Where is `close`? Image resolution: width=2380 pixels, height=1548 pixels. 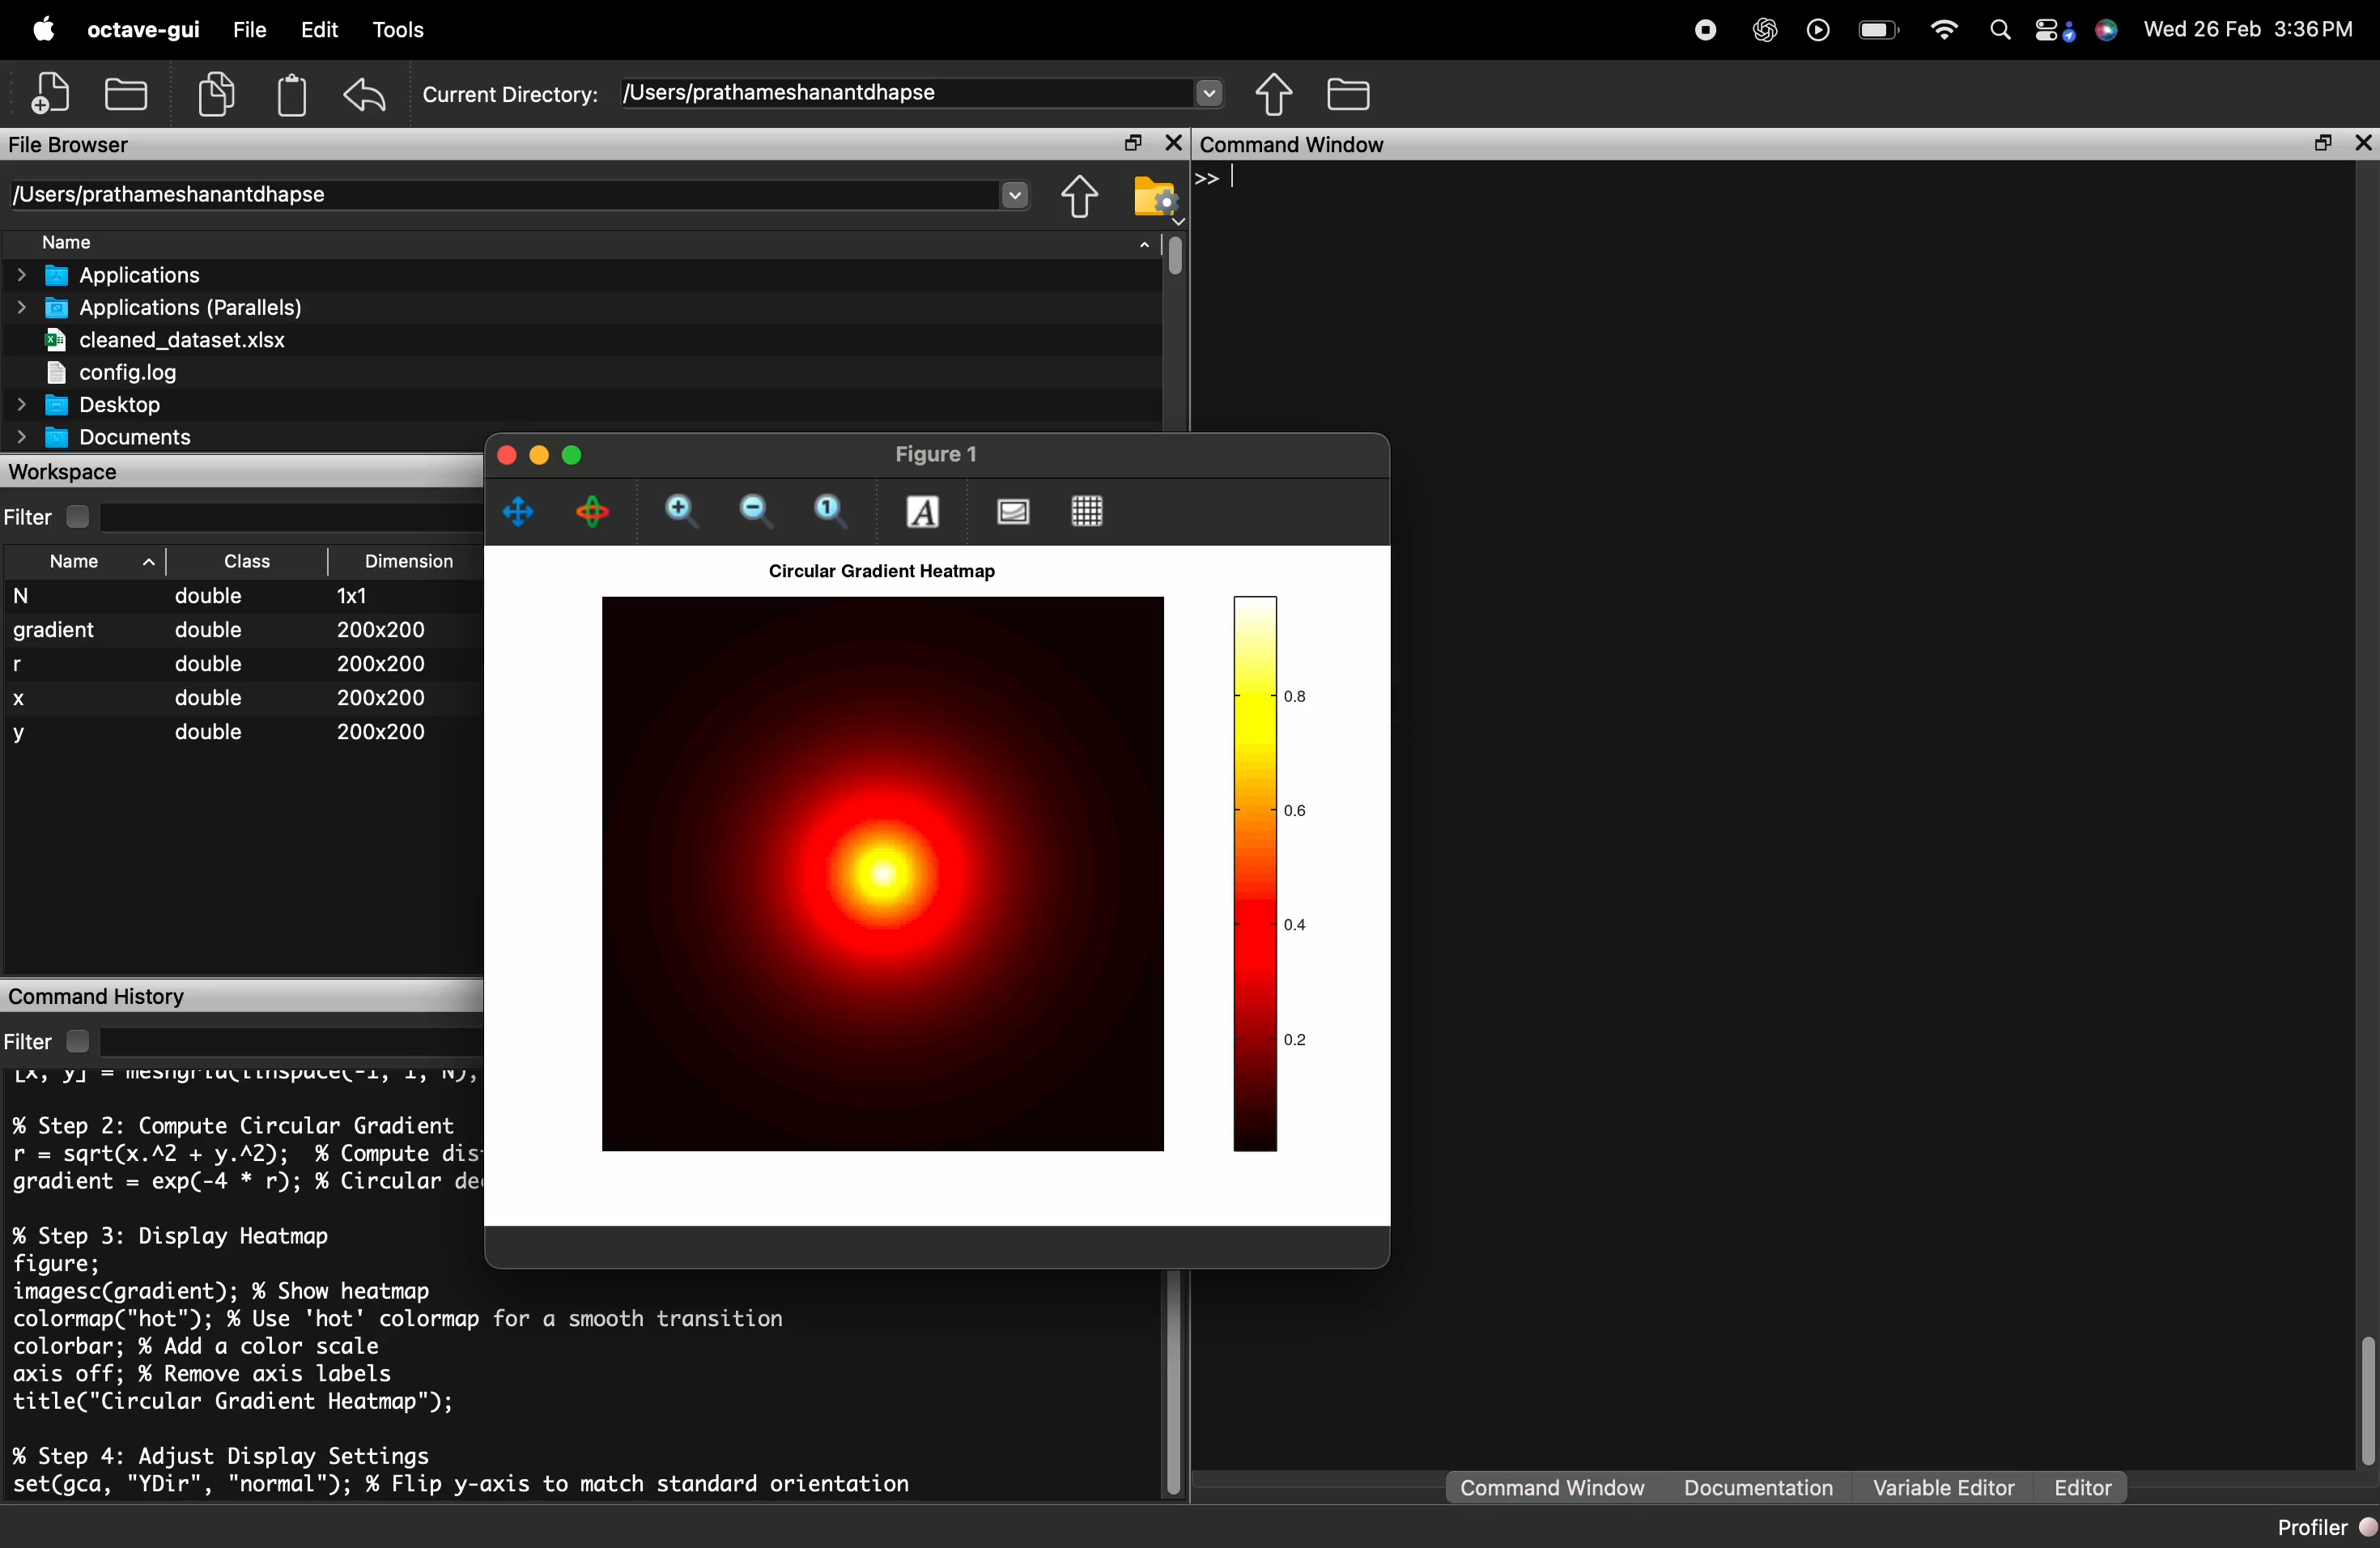 close is located at coordinates (1171, 144).